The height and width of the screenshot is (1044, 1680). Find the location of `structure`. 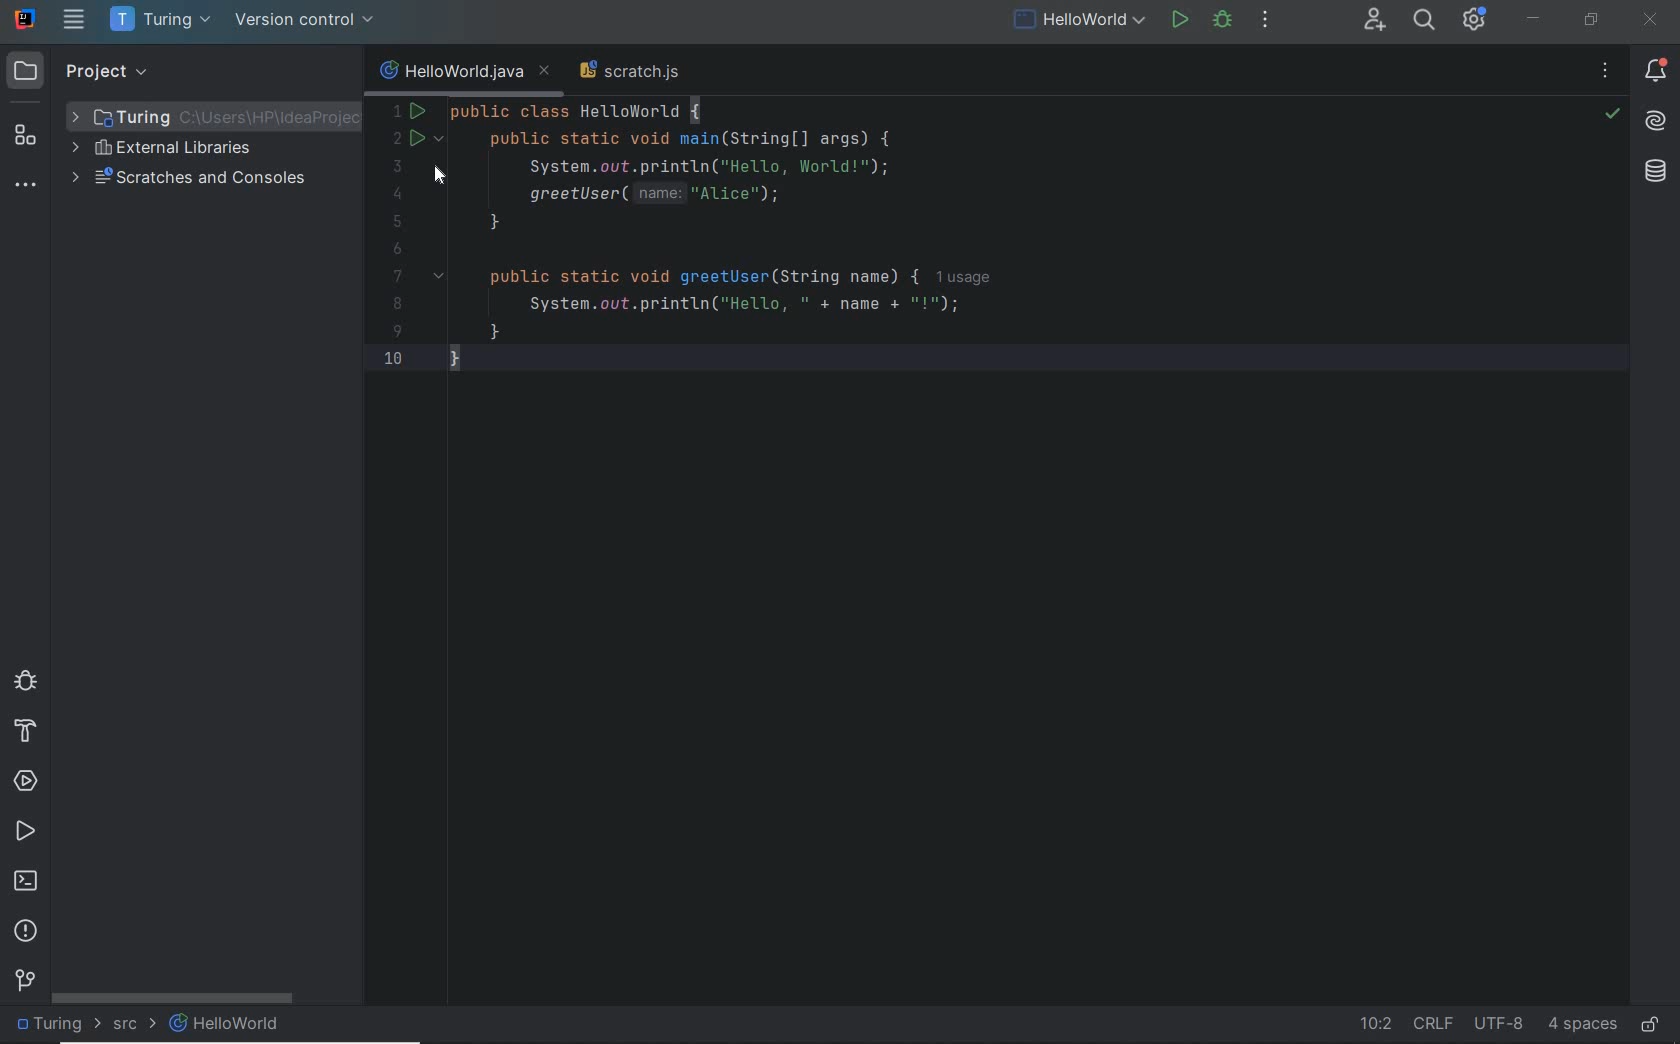

structure is located at coordinates (26, 139).